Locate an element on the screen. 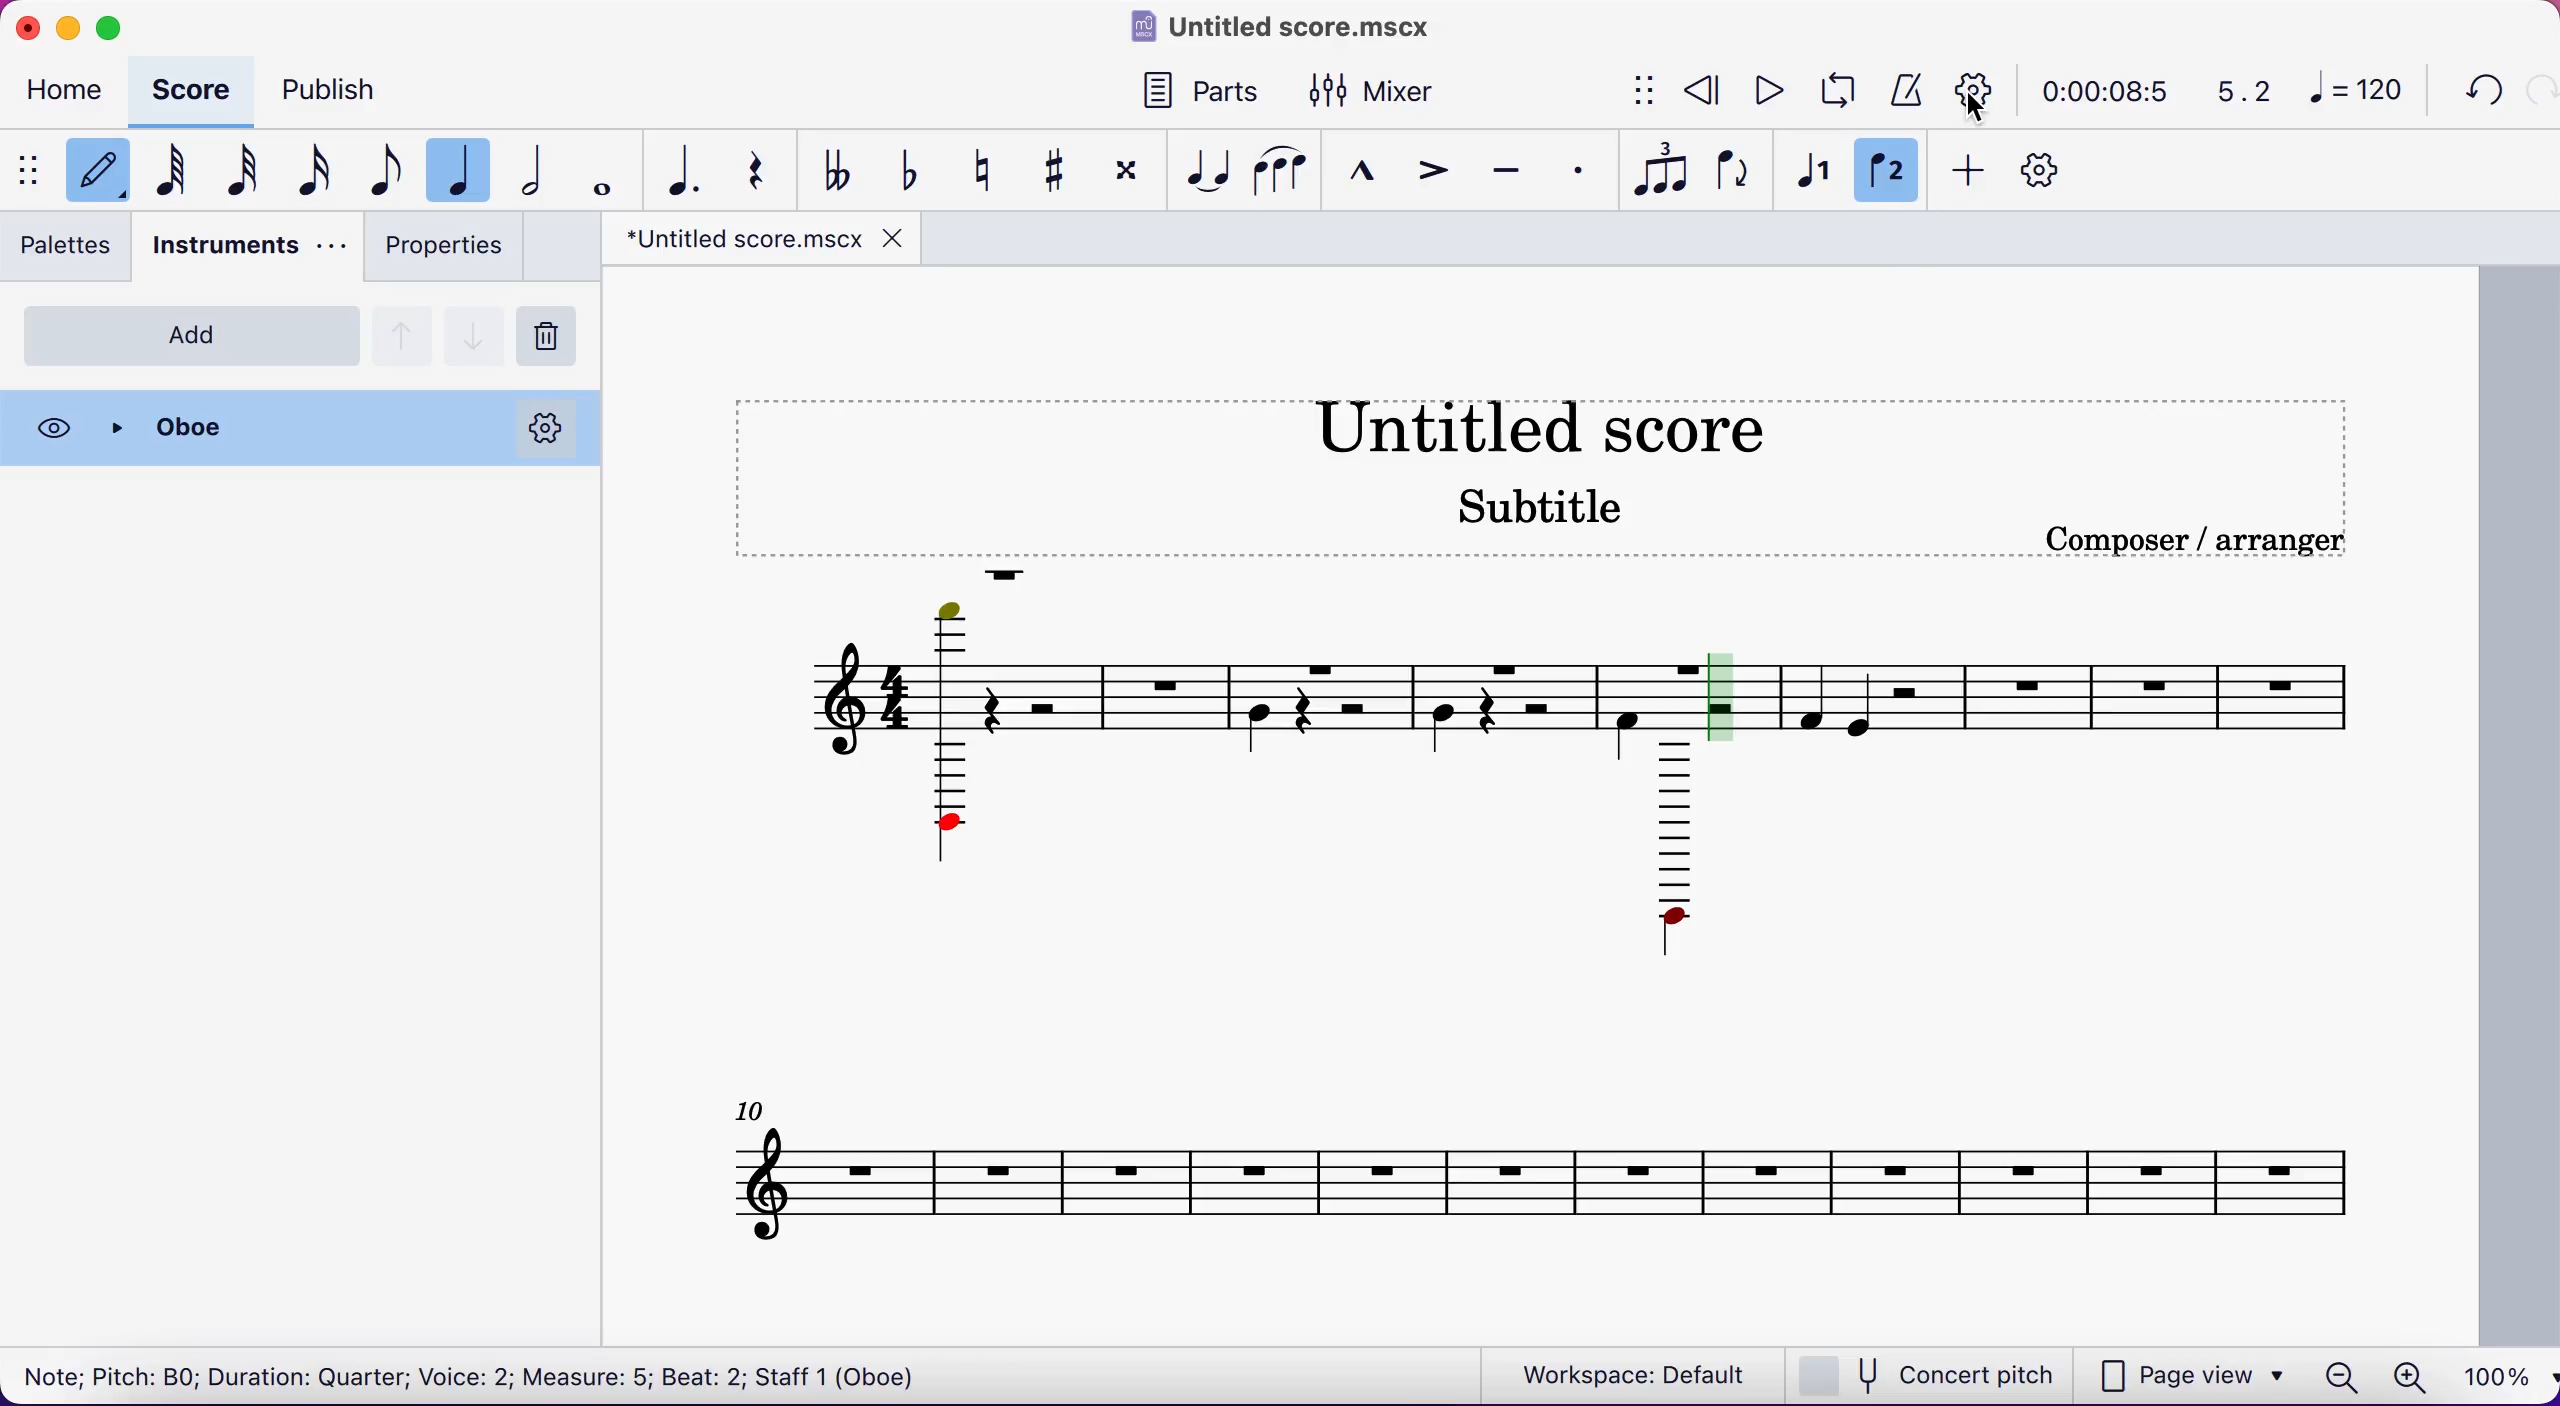  Note; Pitch: BO; Duration: Quarter; Voice: 2; Measure: 5; Beat: 2; Staff 1 (Oboe) is located at coordinates (474, 1372).